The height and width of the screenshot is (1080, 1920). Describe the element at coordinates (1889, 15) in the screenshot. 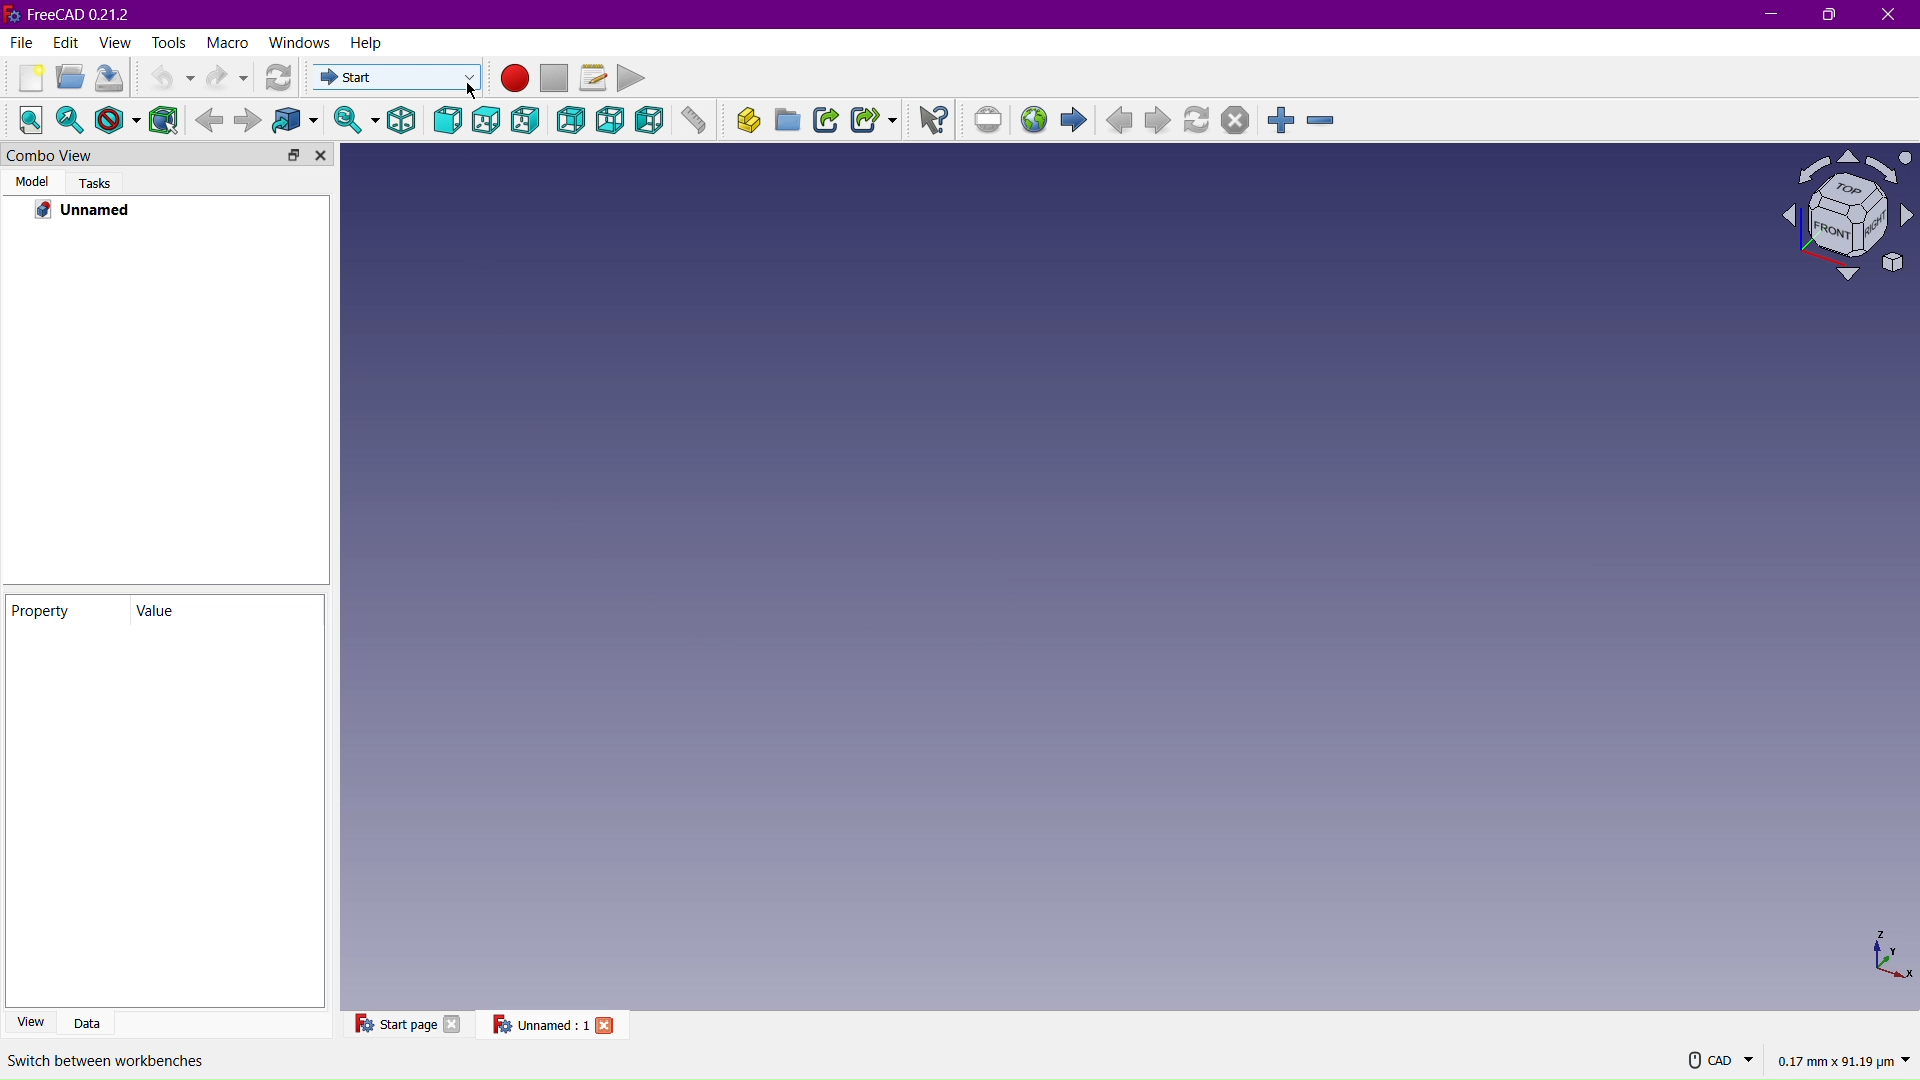

I see `Close` at that location.